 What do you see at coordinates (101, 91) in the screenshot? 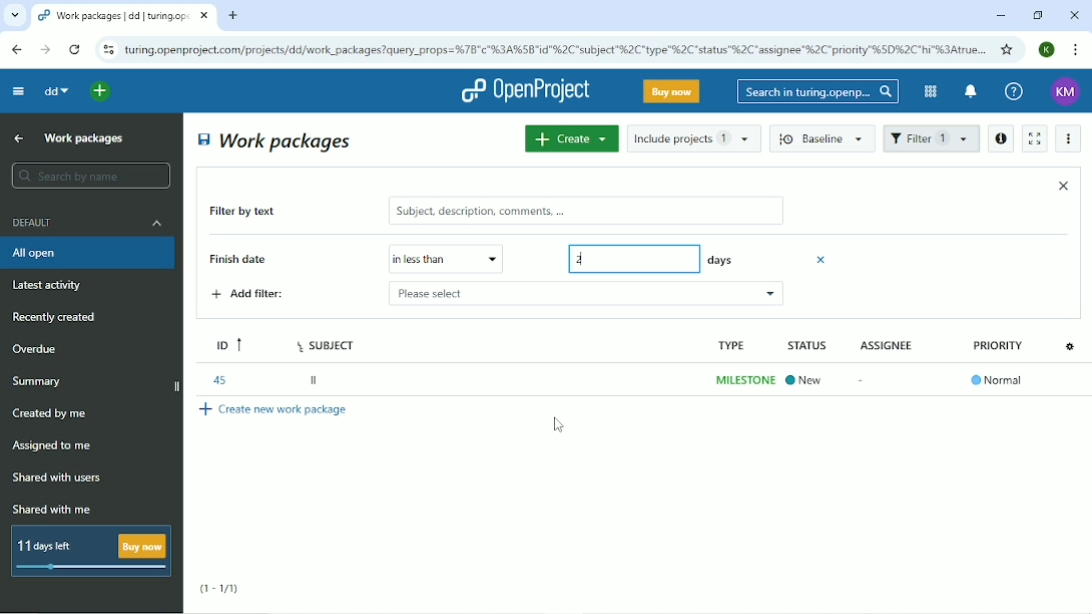
I see `Open quick add menu` at bounding box center [101, 91].